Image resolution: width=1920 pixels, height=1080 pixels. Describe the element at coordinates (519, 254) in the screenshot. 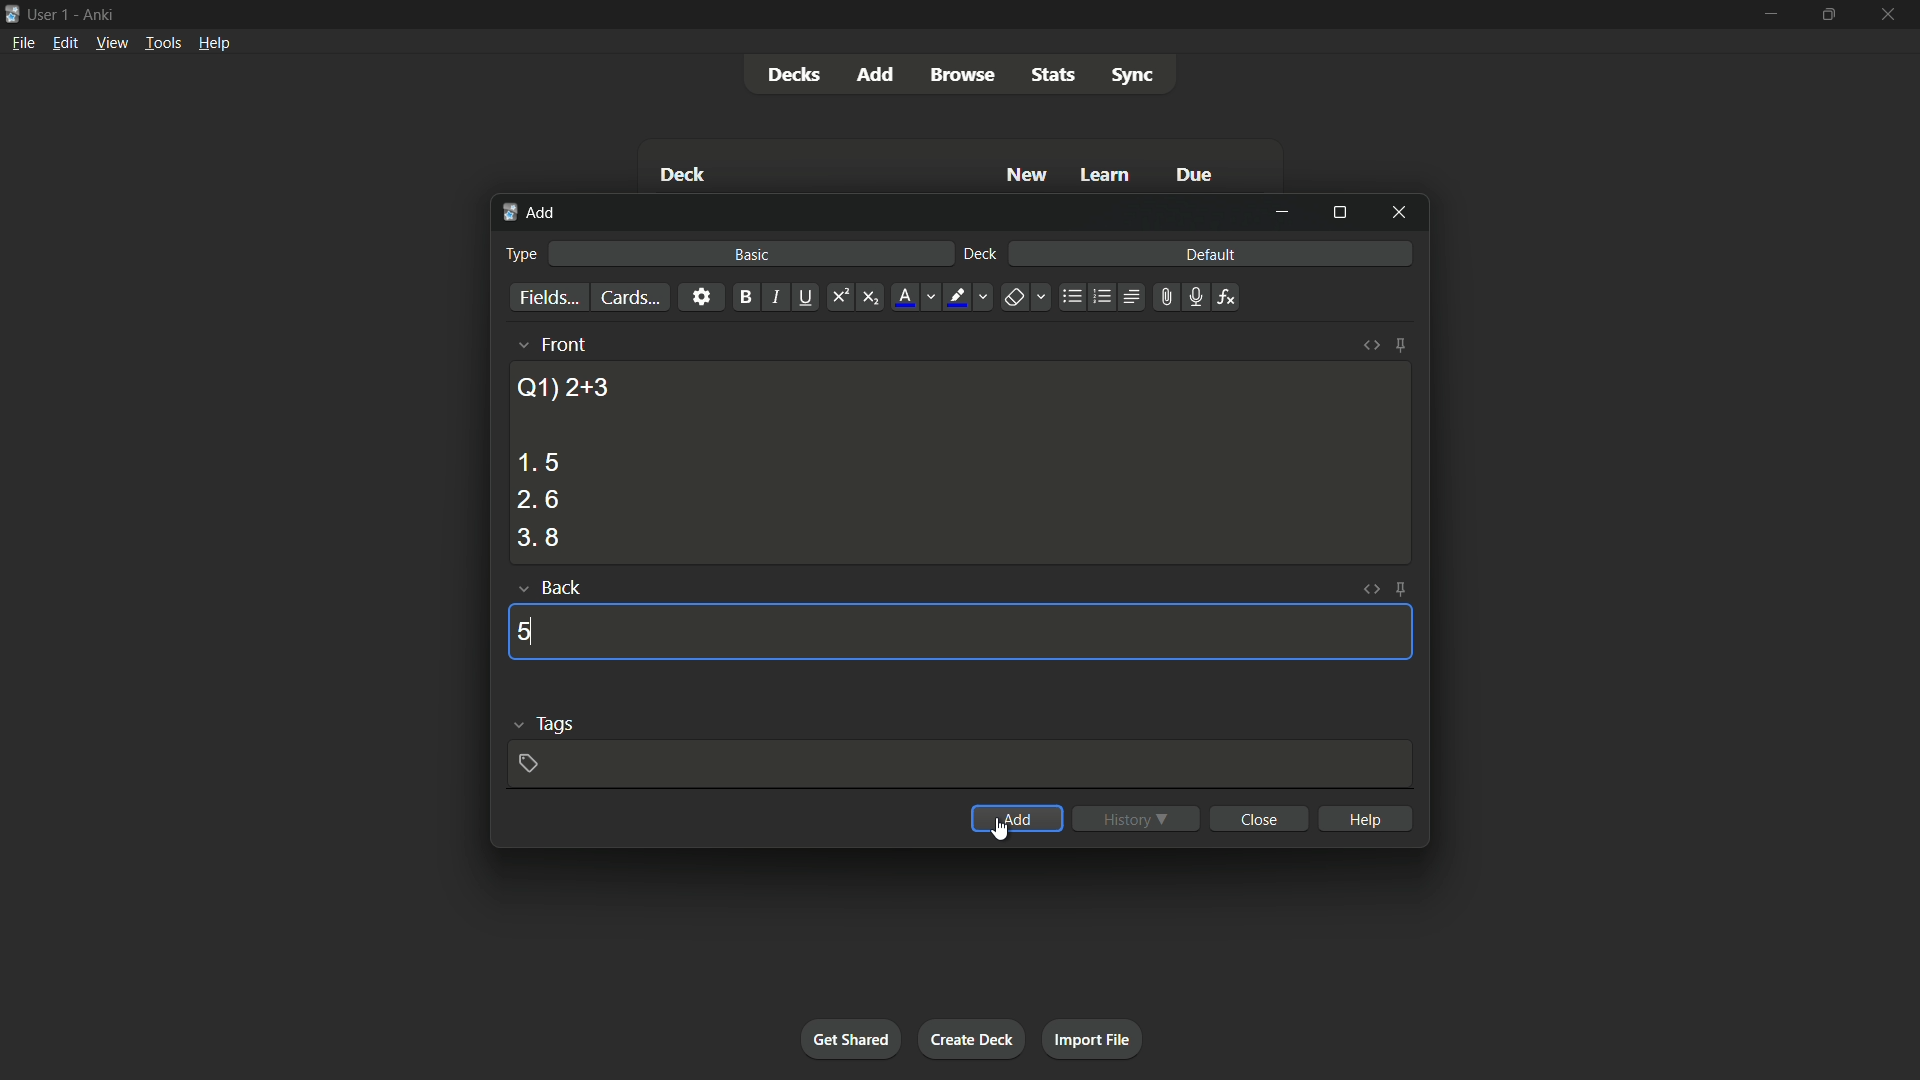

I see `type` at that location.